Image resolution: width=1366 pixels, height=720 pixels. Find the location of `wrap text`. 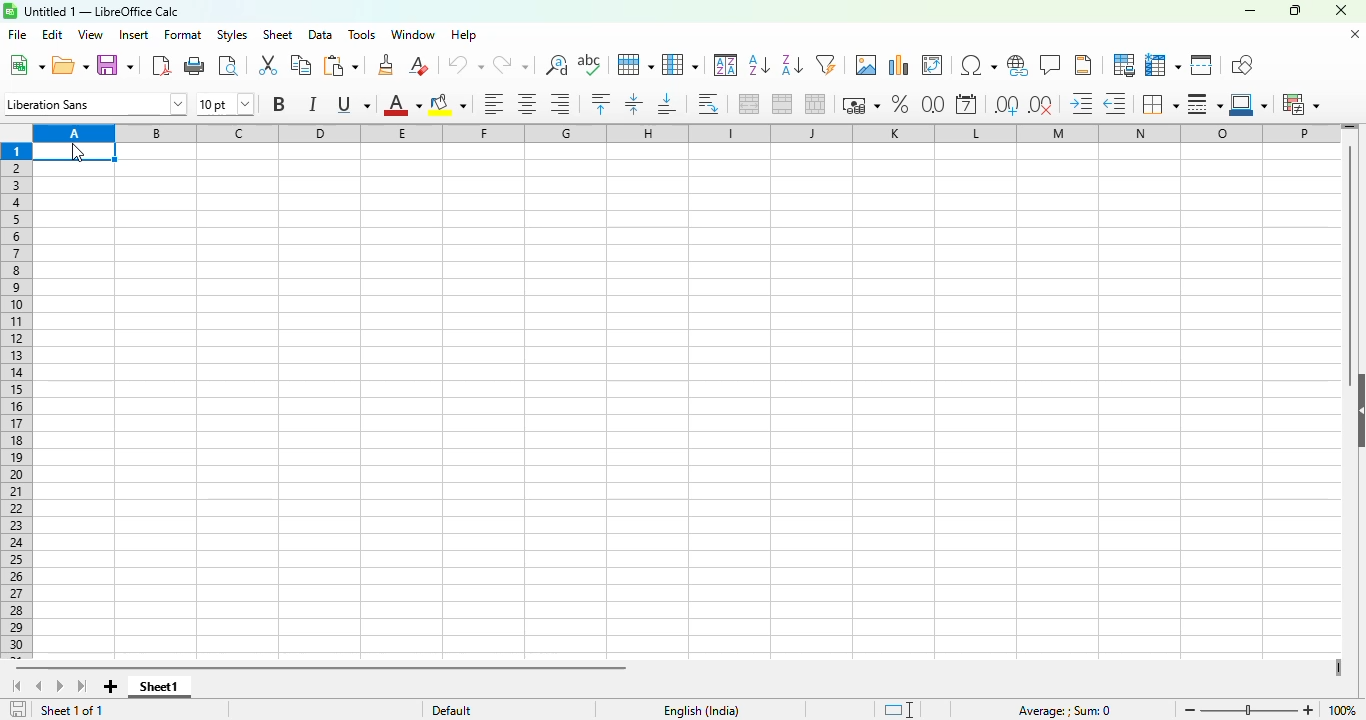

wrap text is located at coordinates (709, 105).